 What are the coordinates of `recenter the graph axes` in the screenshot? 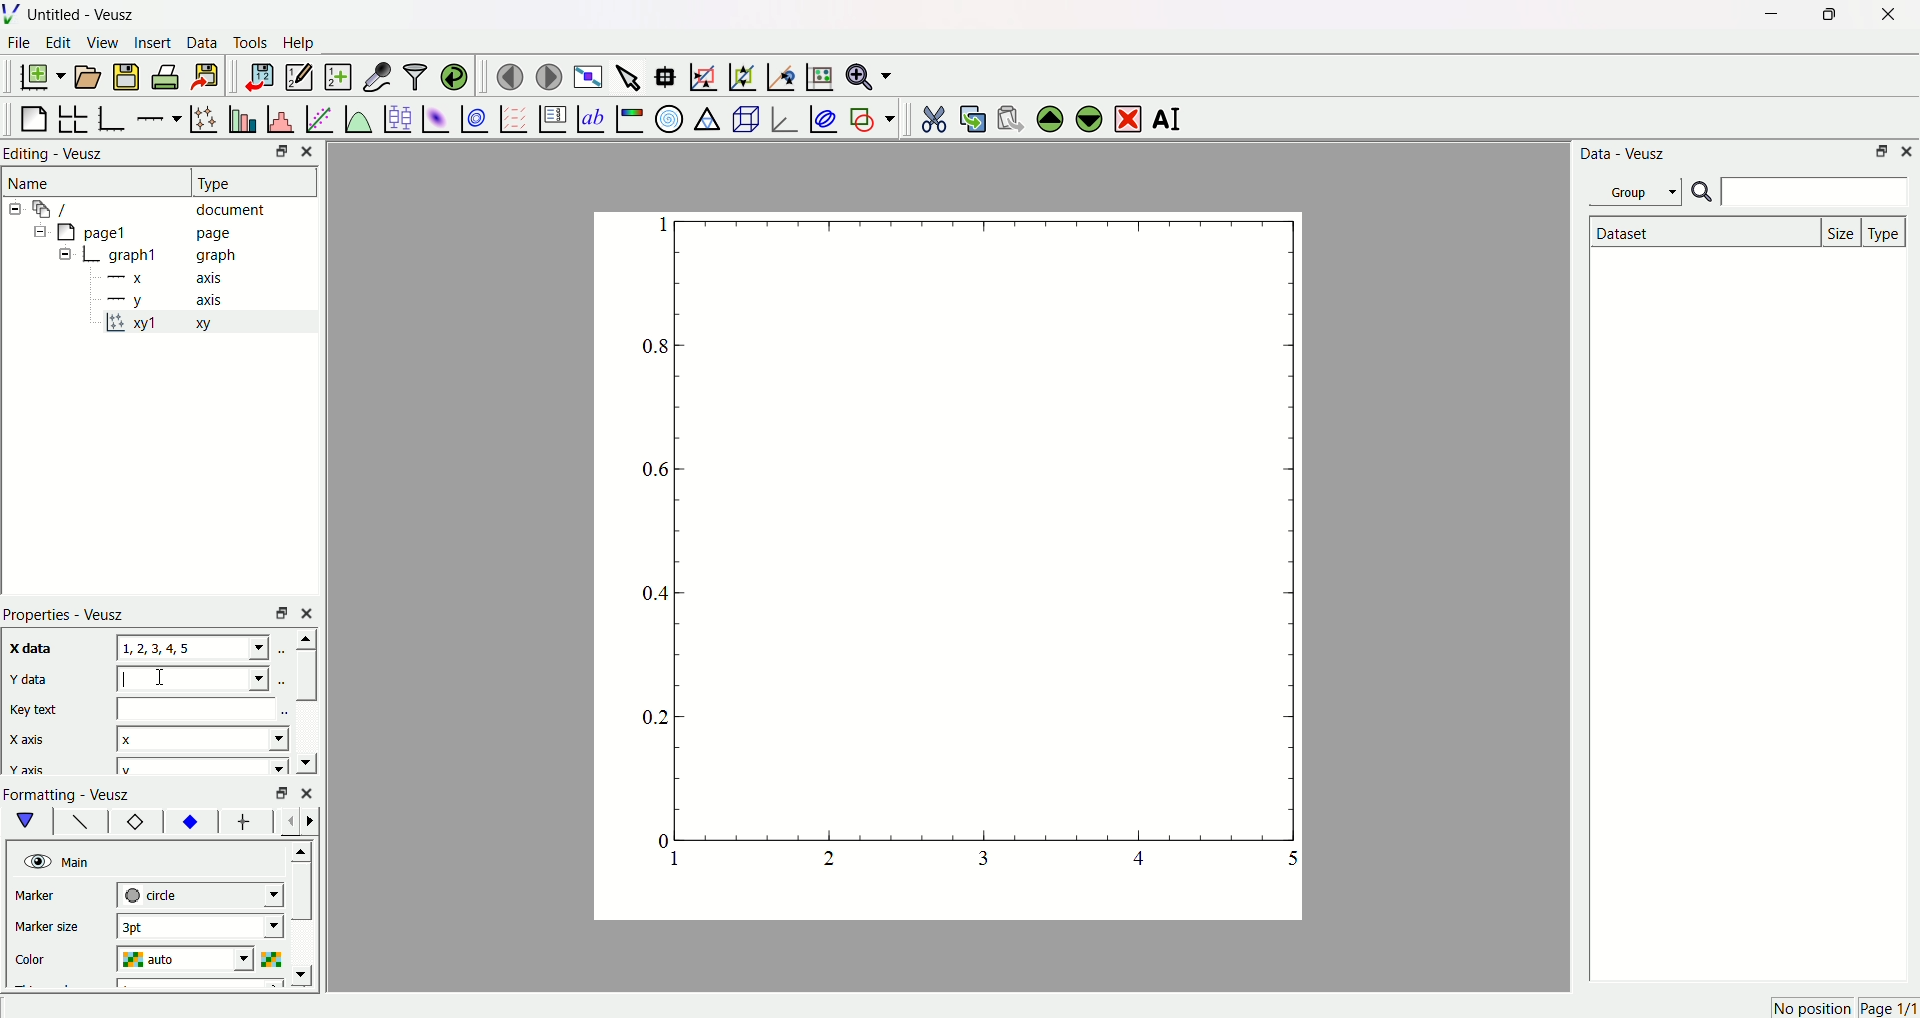 It's located at (777, 72).